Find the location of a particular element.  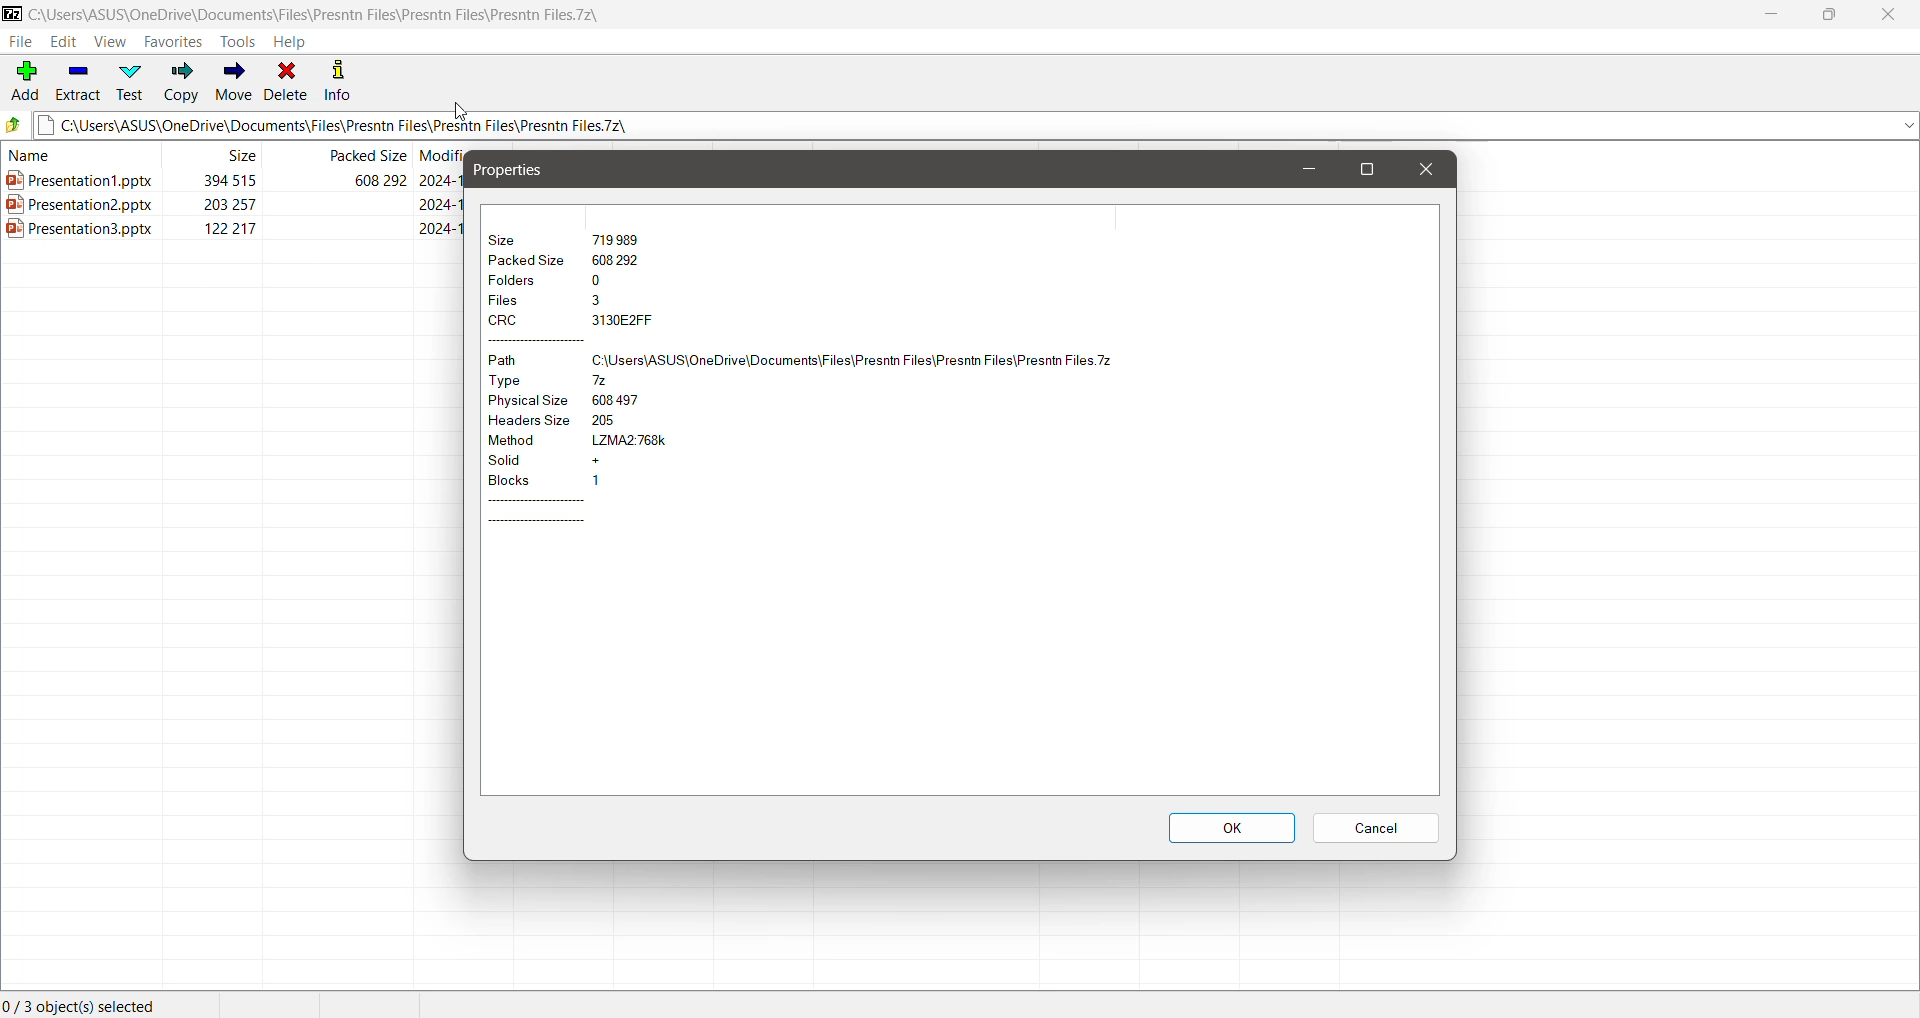

Test is located at coordinates (132, 81).